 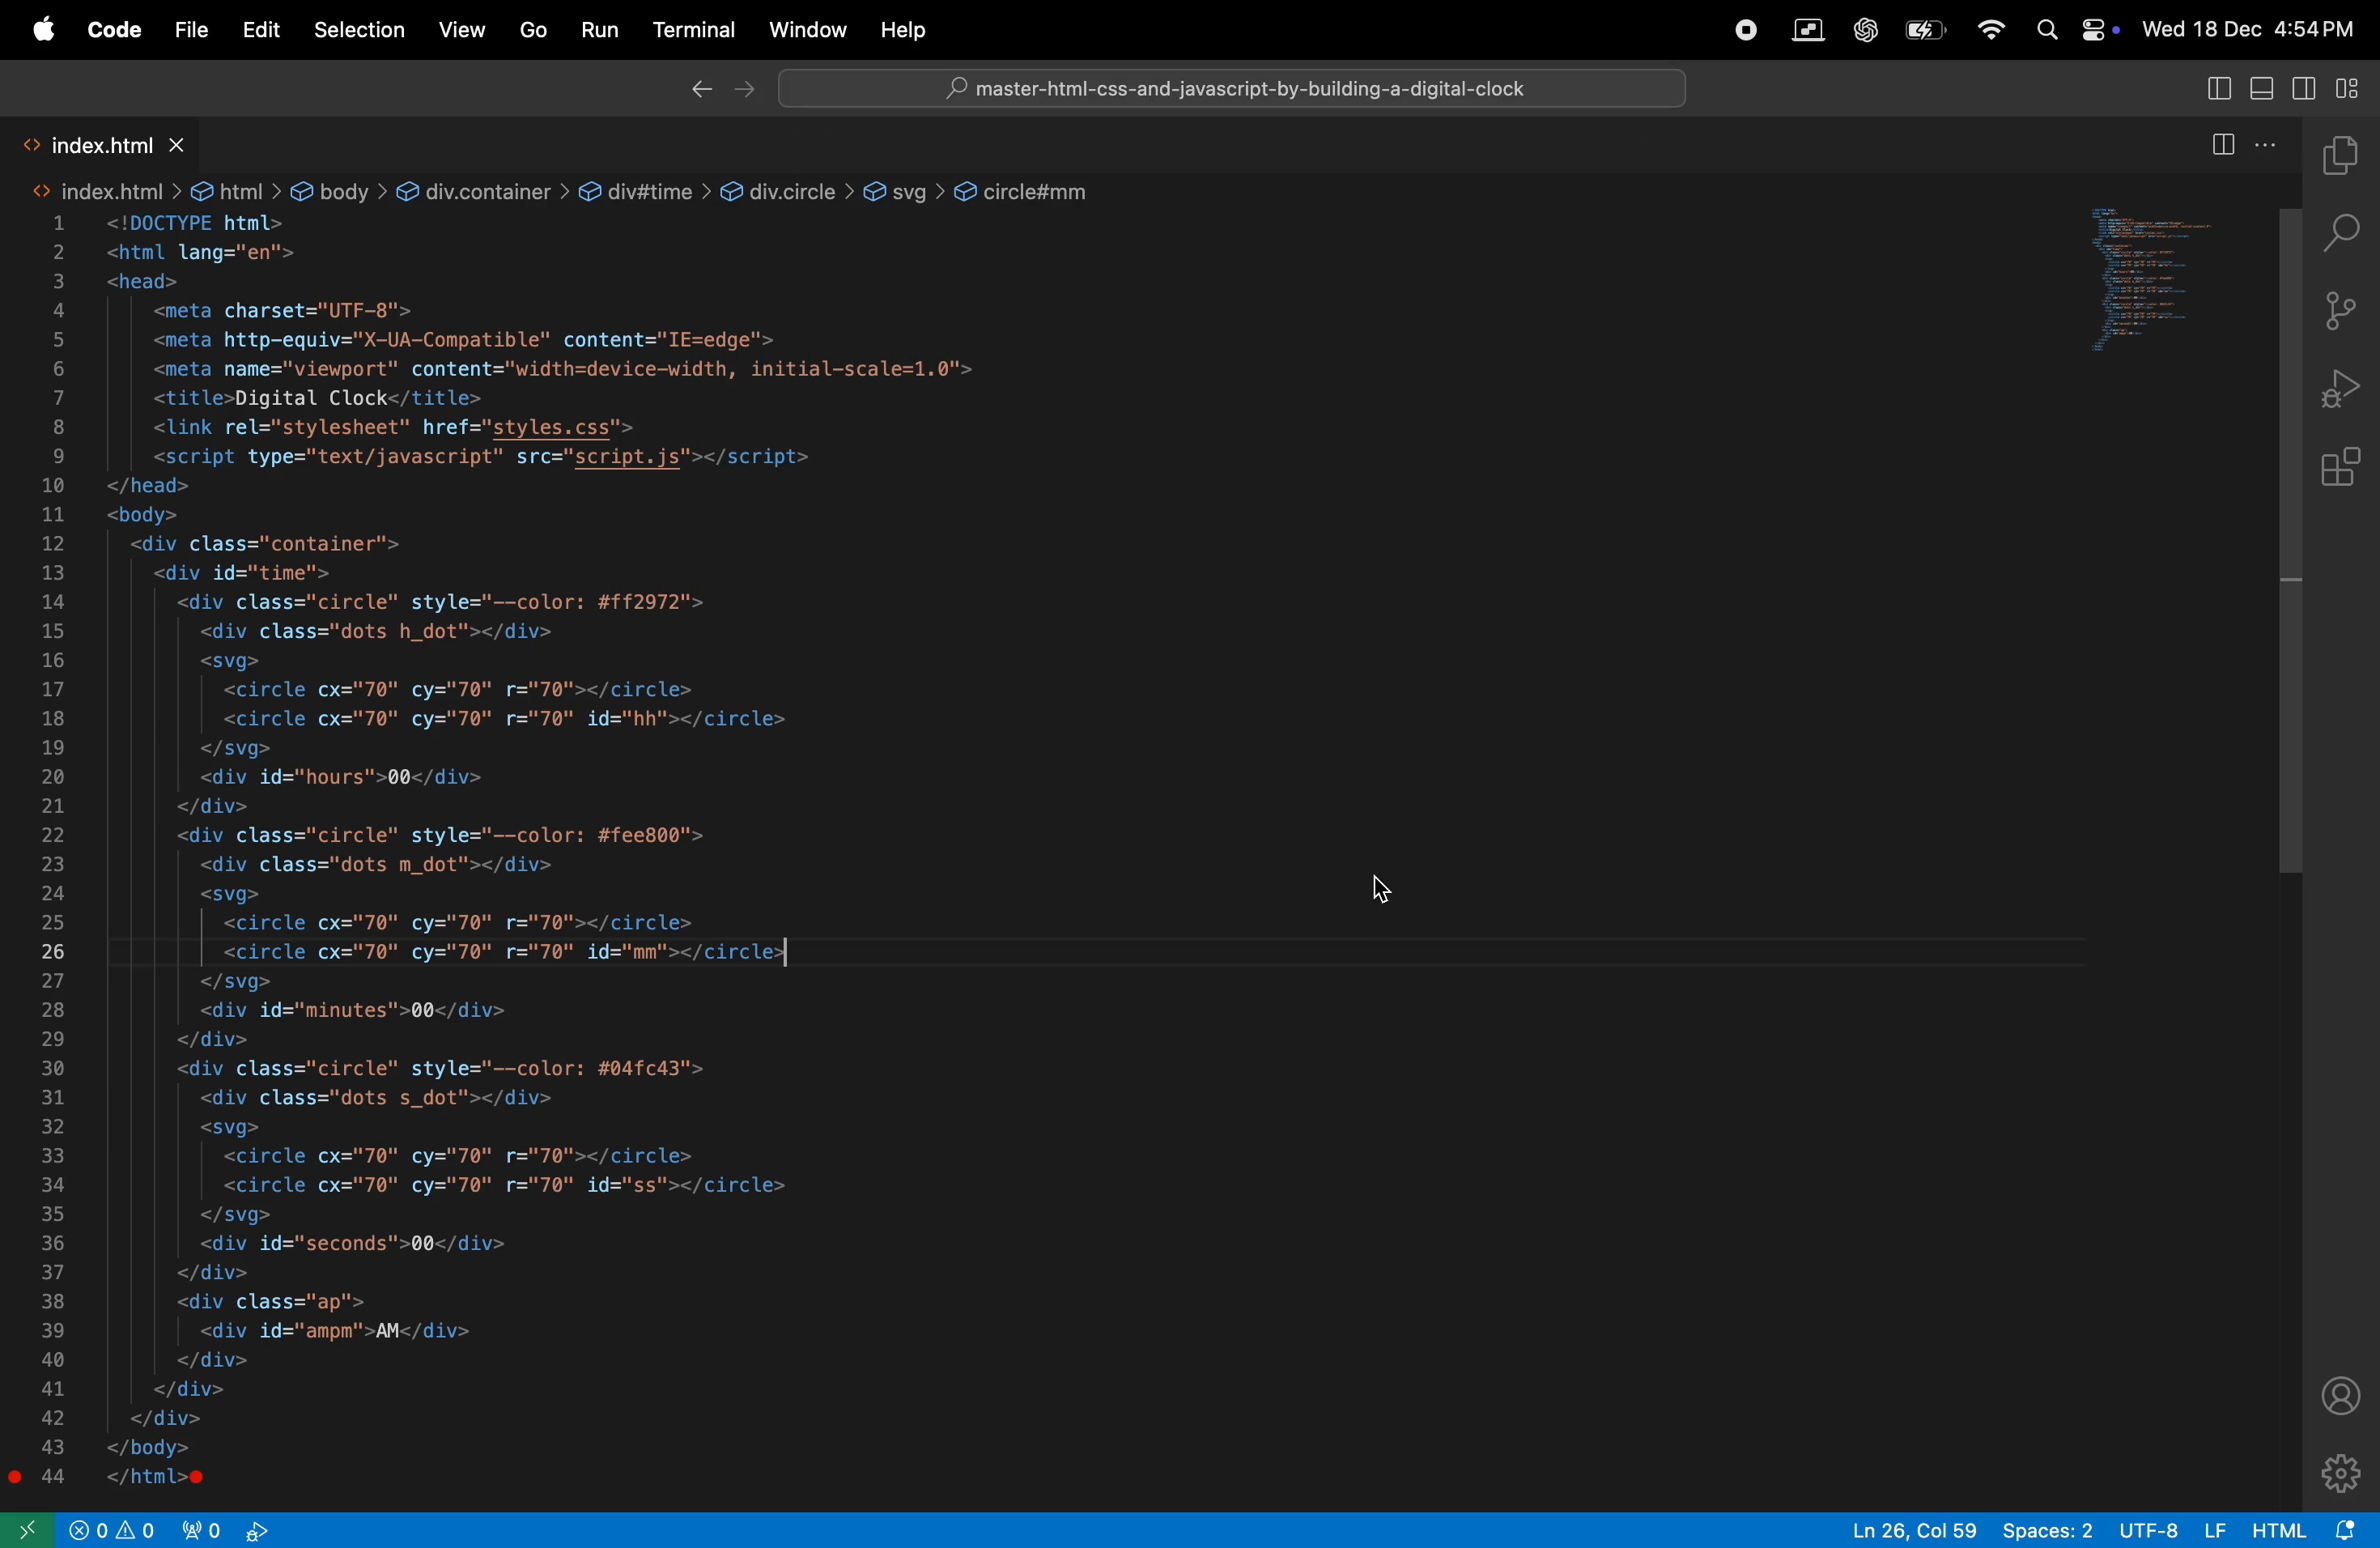 What do you see at coordinates (802, 30) in the screenshot?
I see `Window` at bounding box center [802, 30].